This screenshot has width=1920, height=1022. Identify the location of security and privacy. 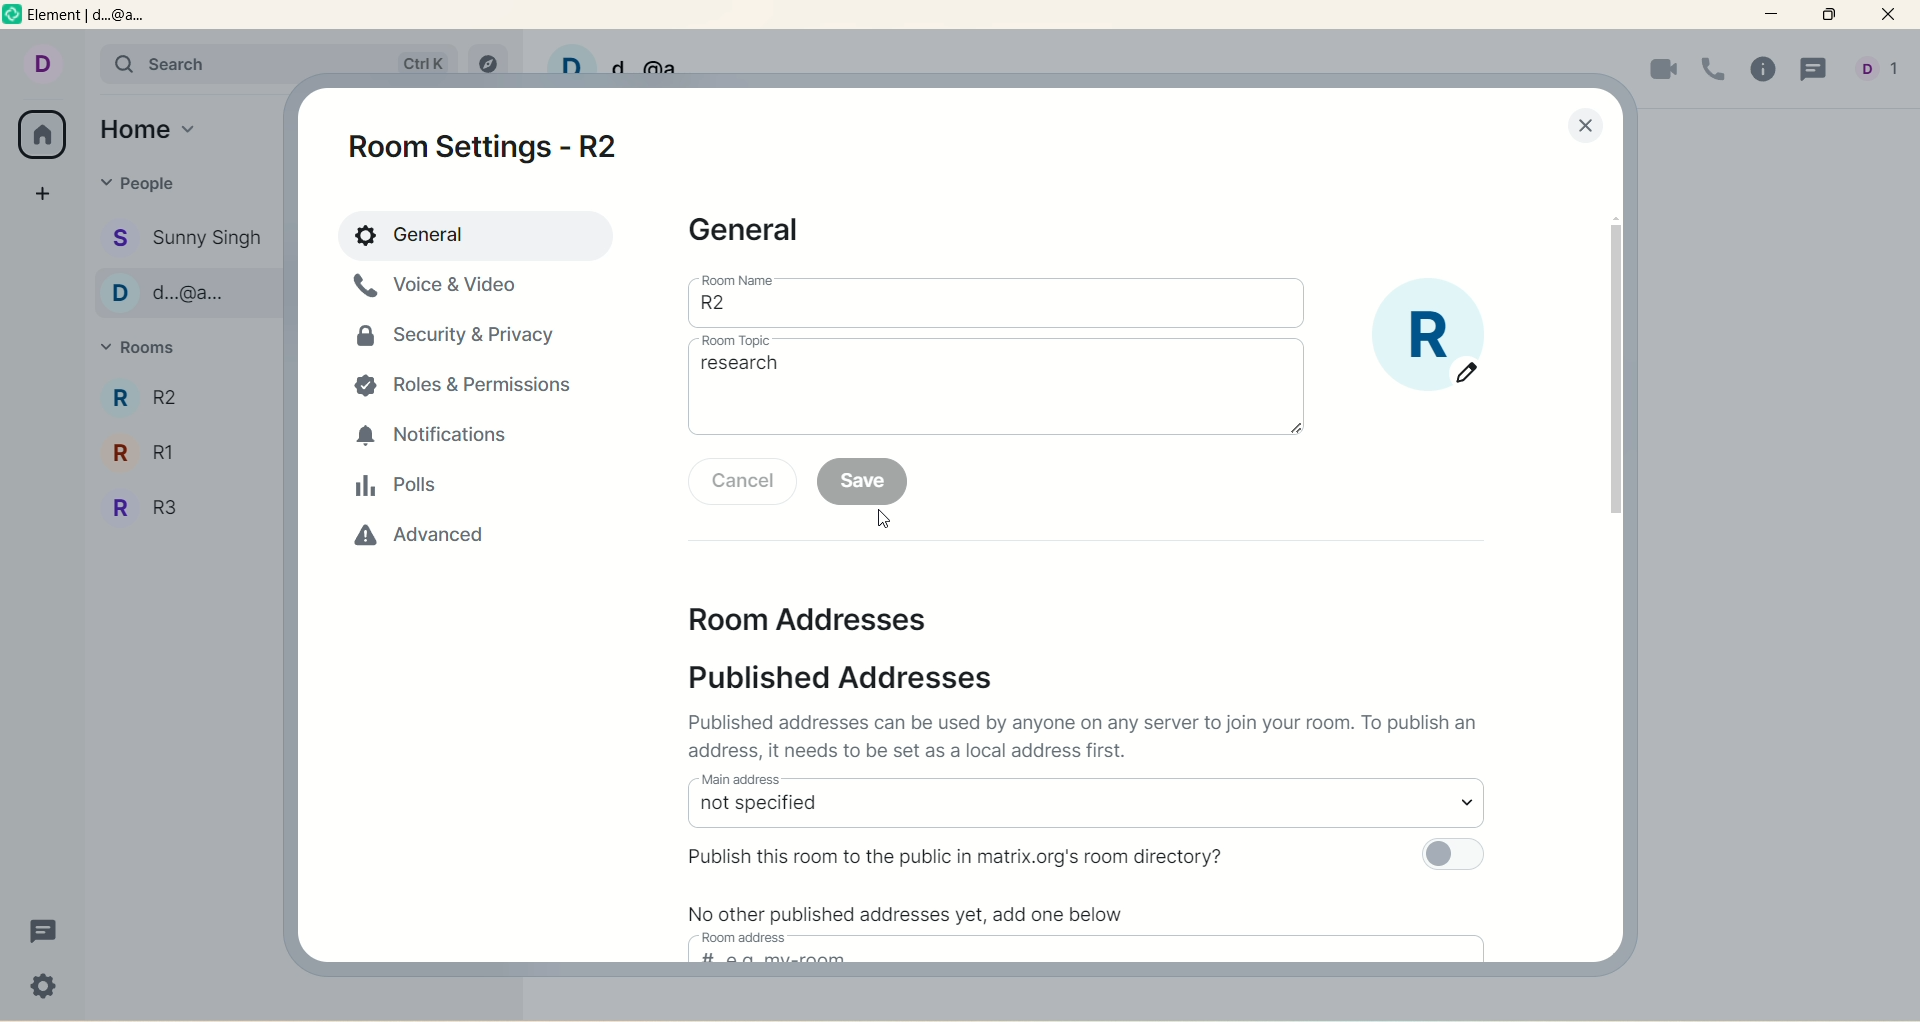
(458, 344).